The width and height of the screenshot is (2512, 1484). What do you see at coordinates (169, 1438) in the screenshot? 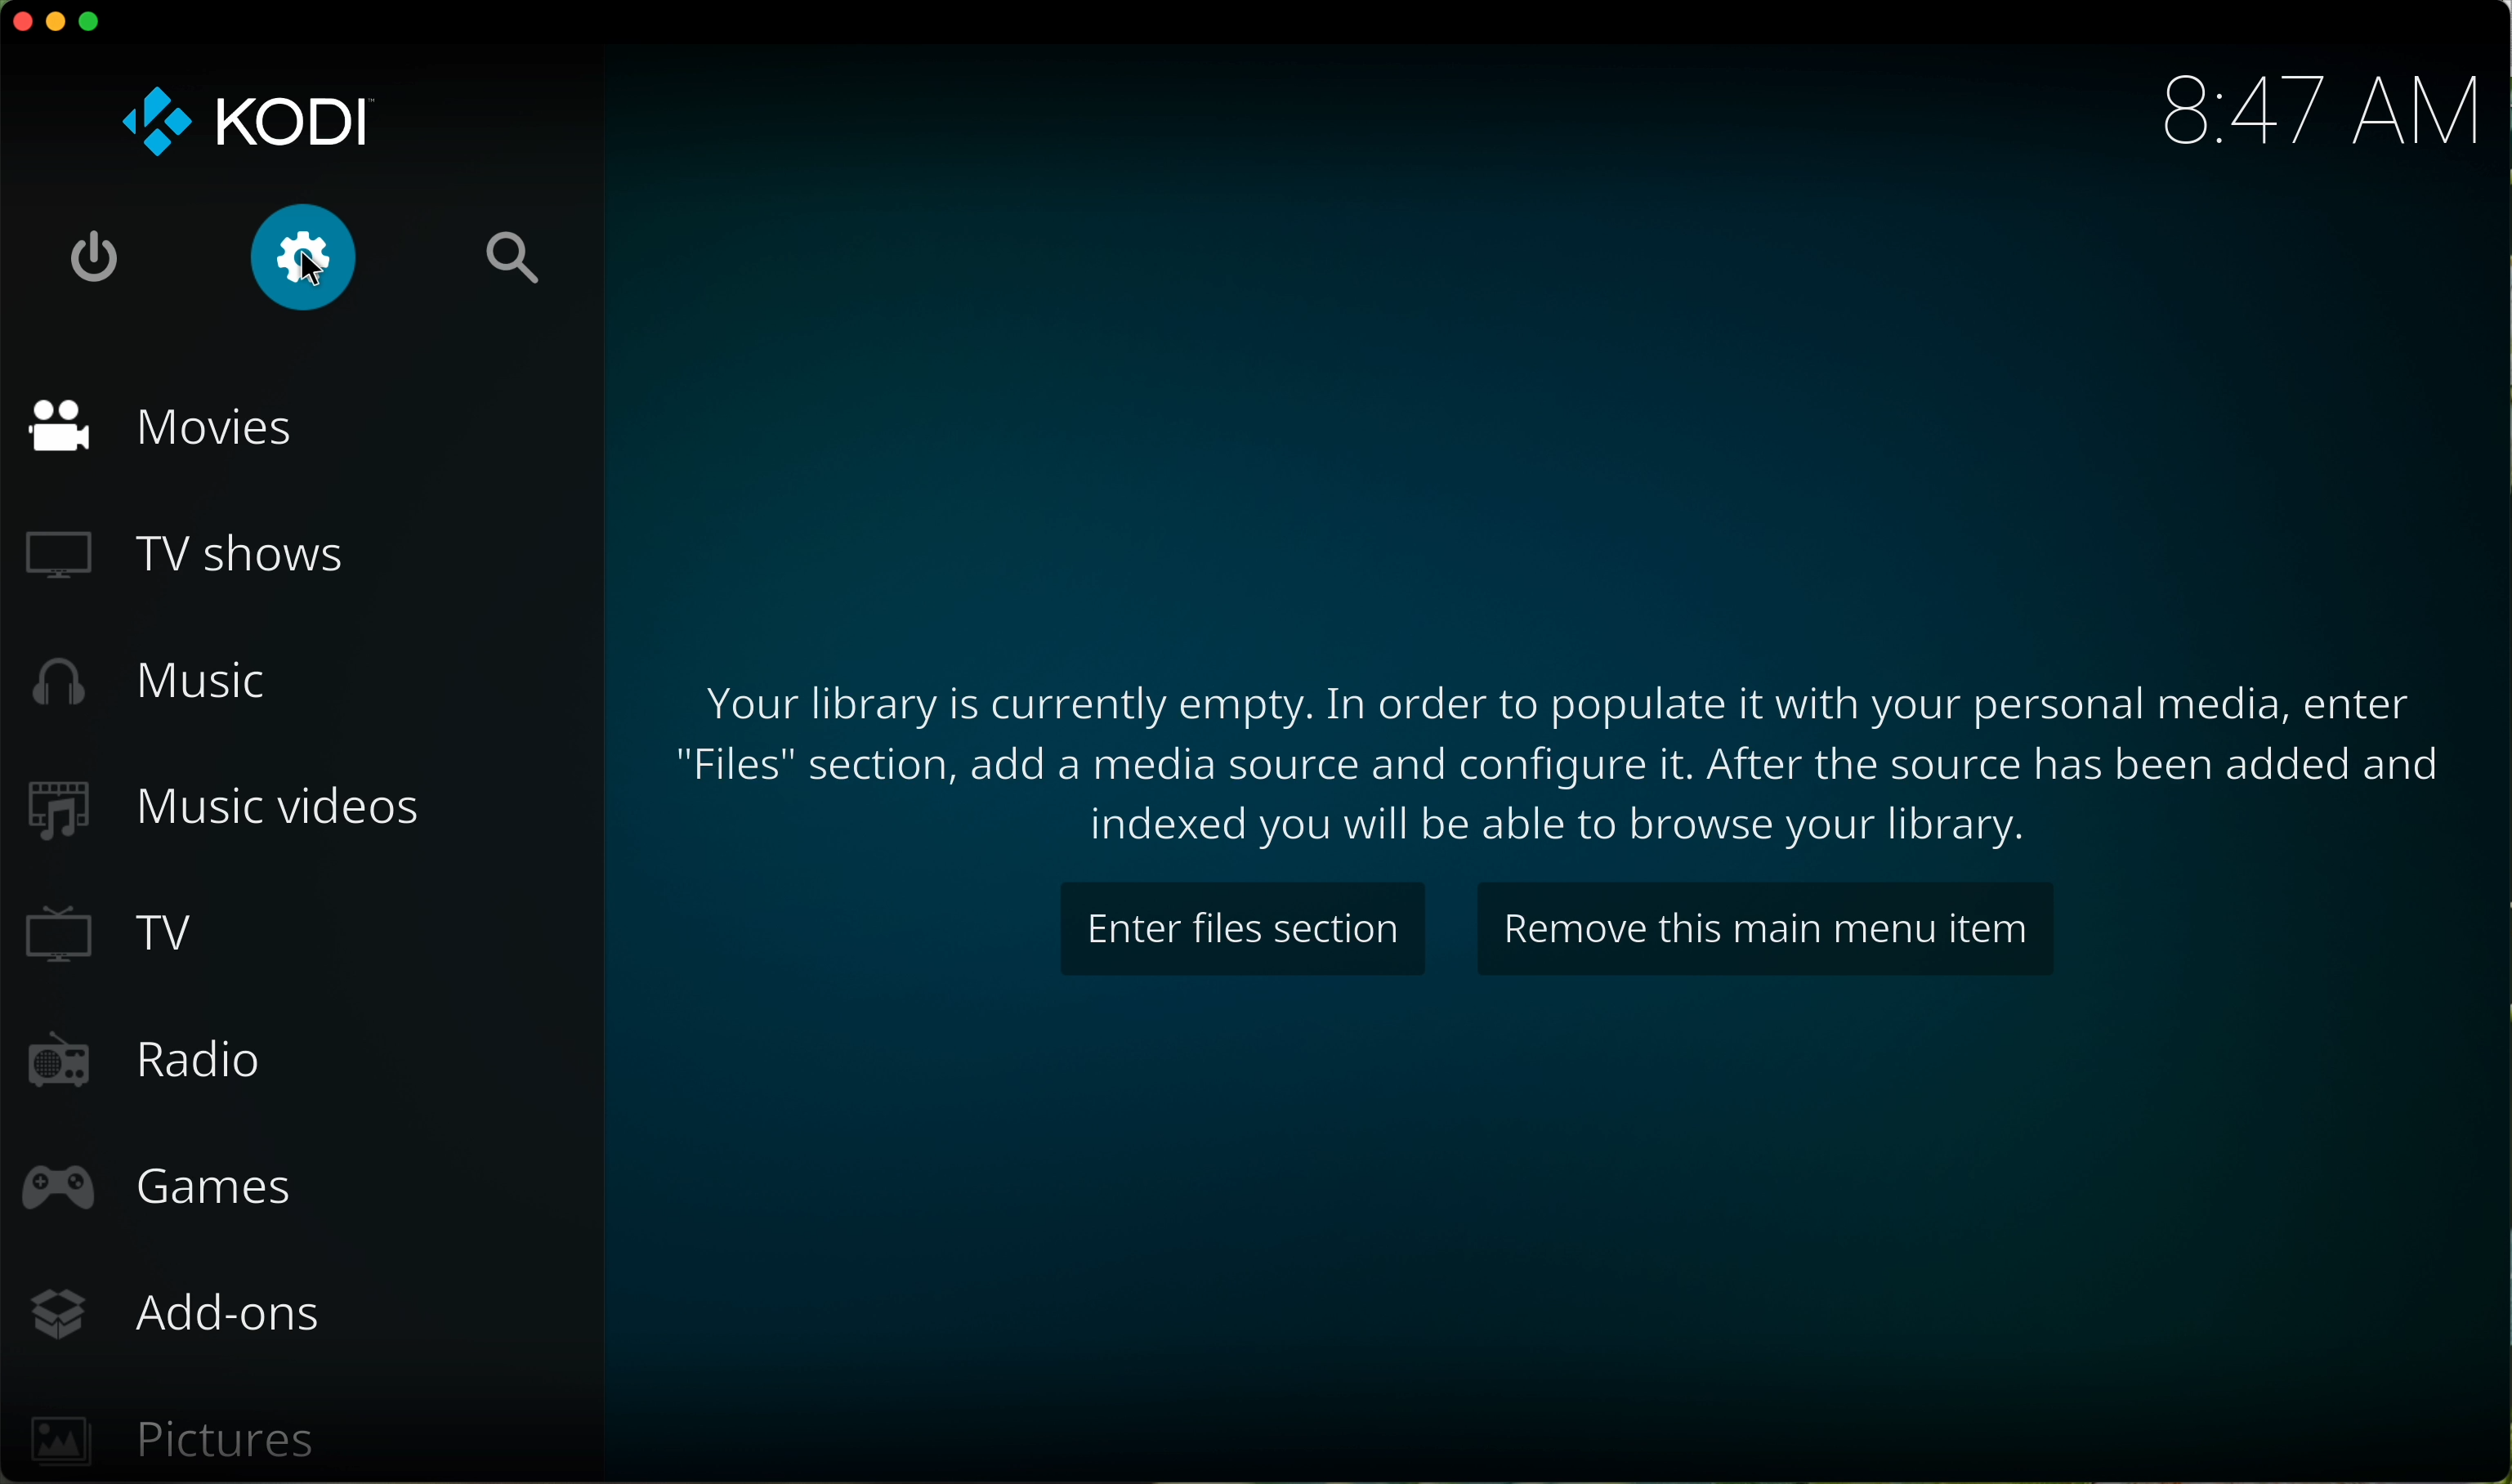
I see `pictures` at bounding box center [169, 1438].